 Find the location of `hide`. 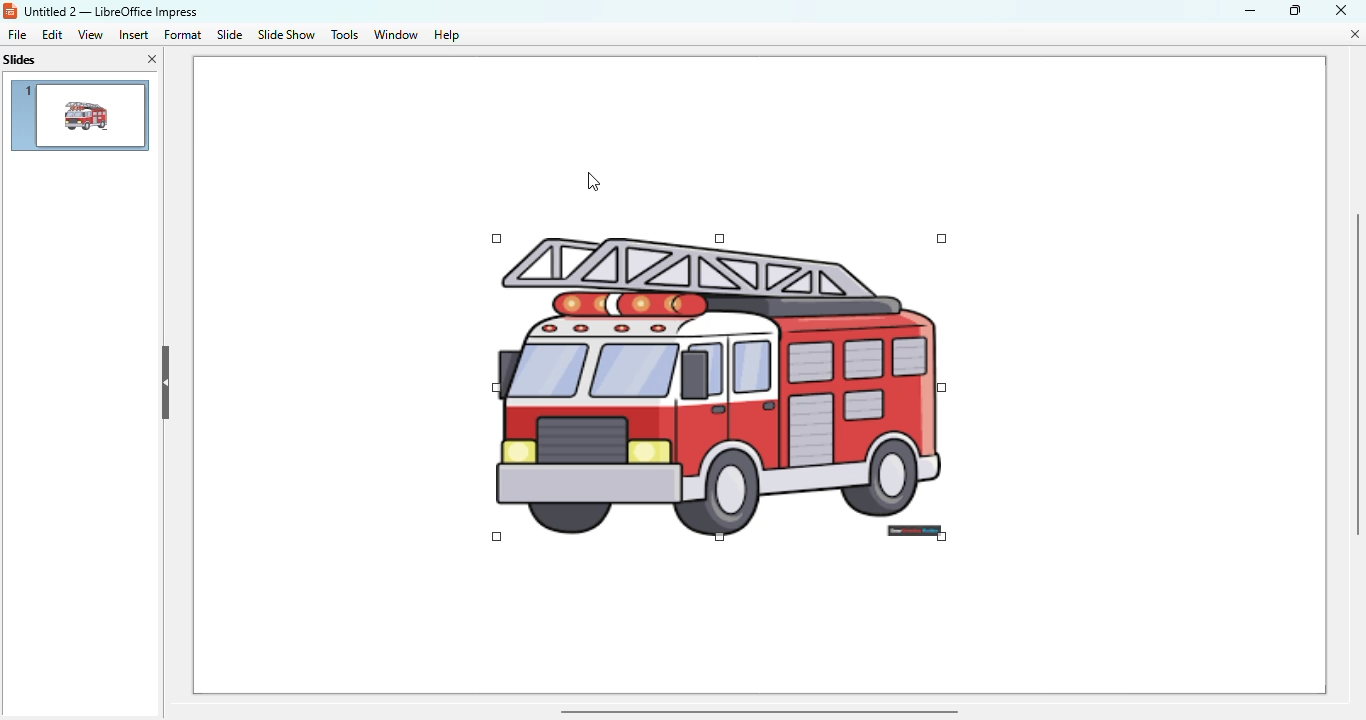

hide is located at coordinates (166, 384).